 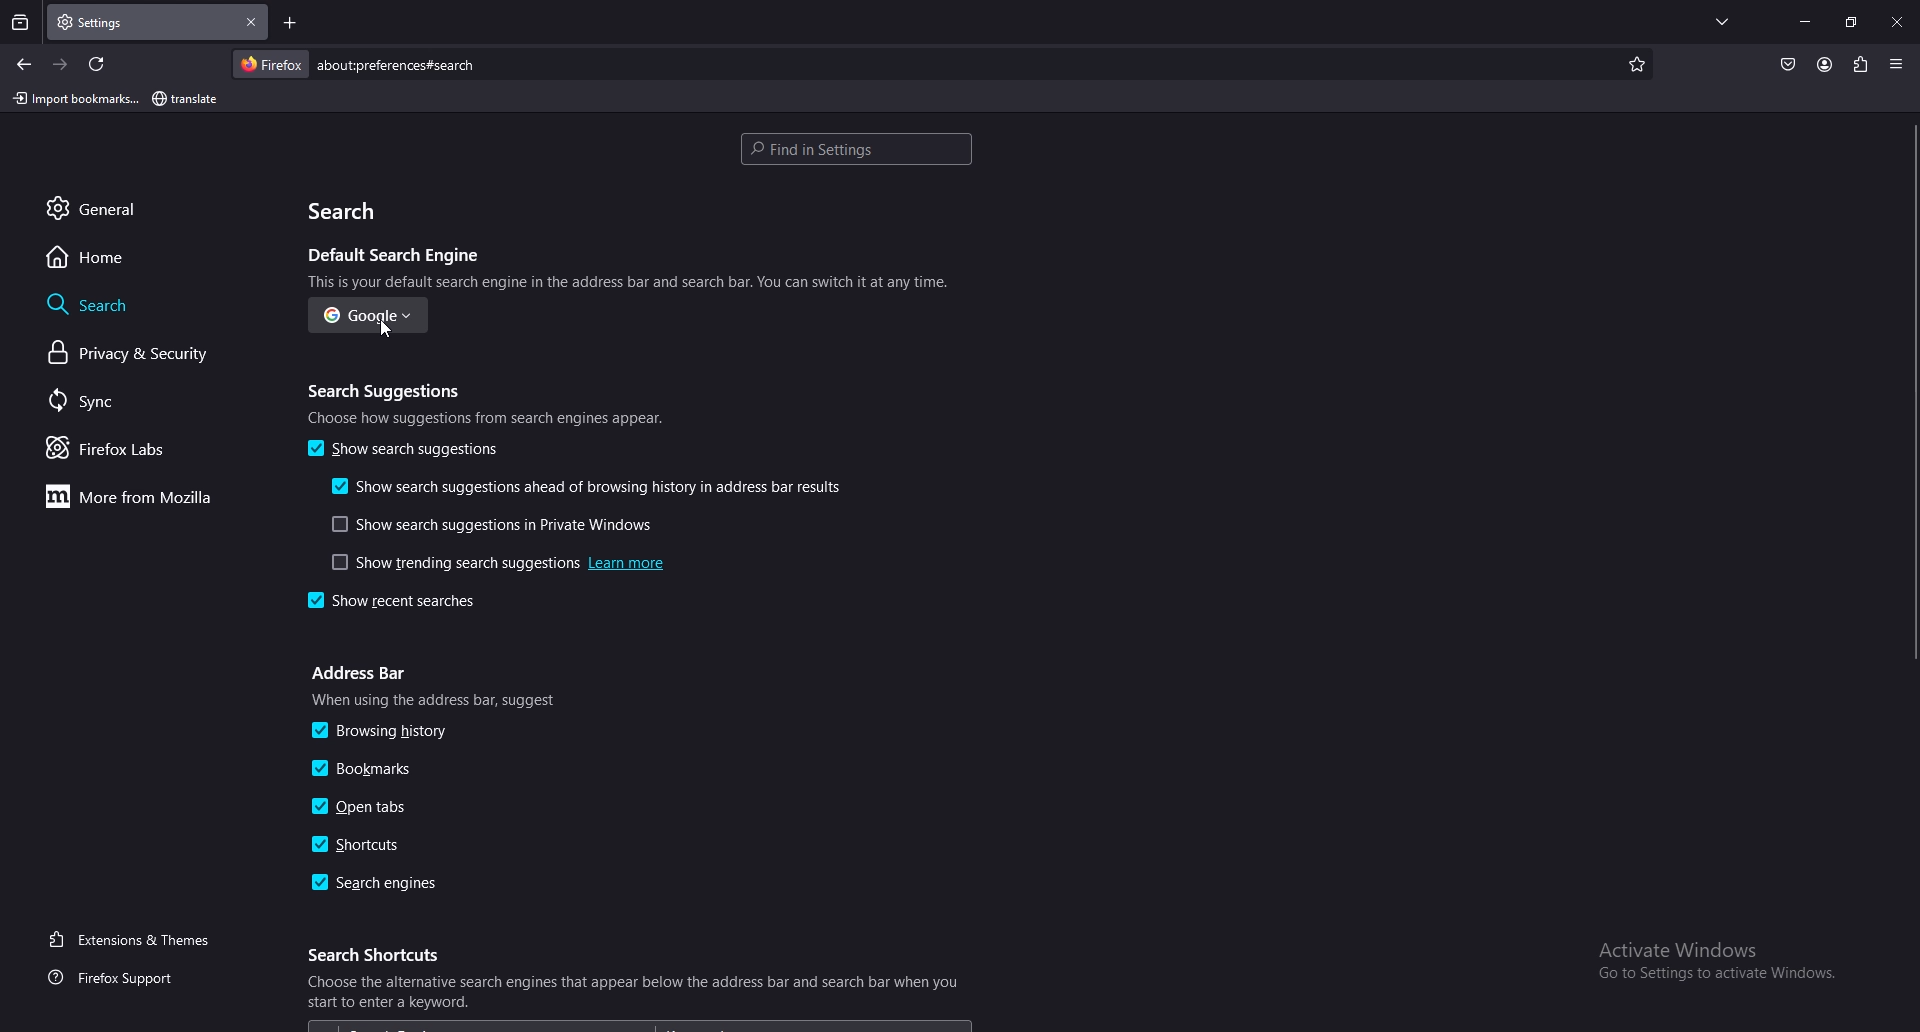 I want to click on open tabs, so click(x=370, y=809).